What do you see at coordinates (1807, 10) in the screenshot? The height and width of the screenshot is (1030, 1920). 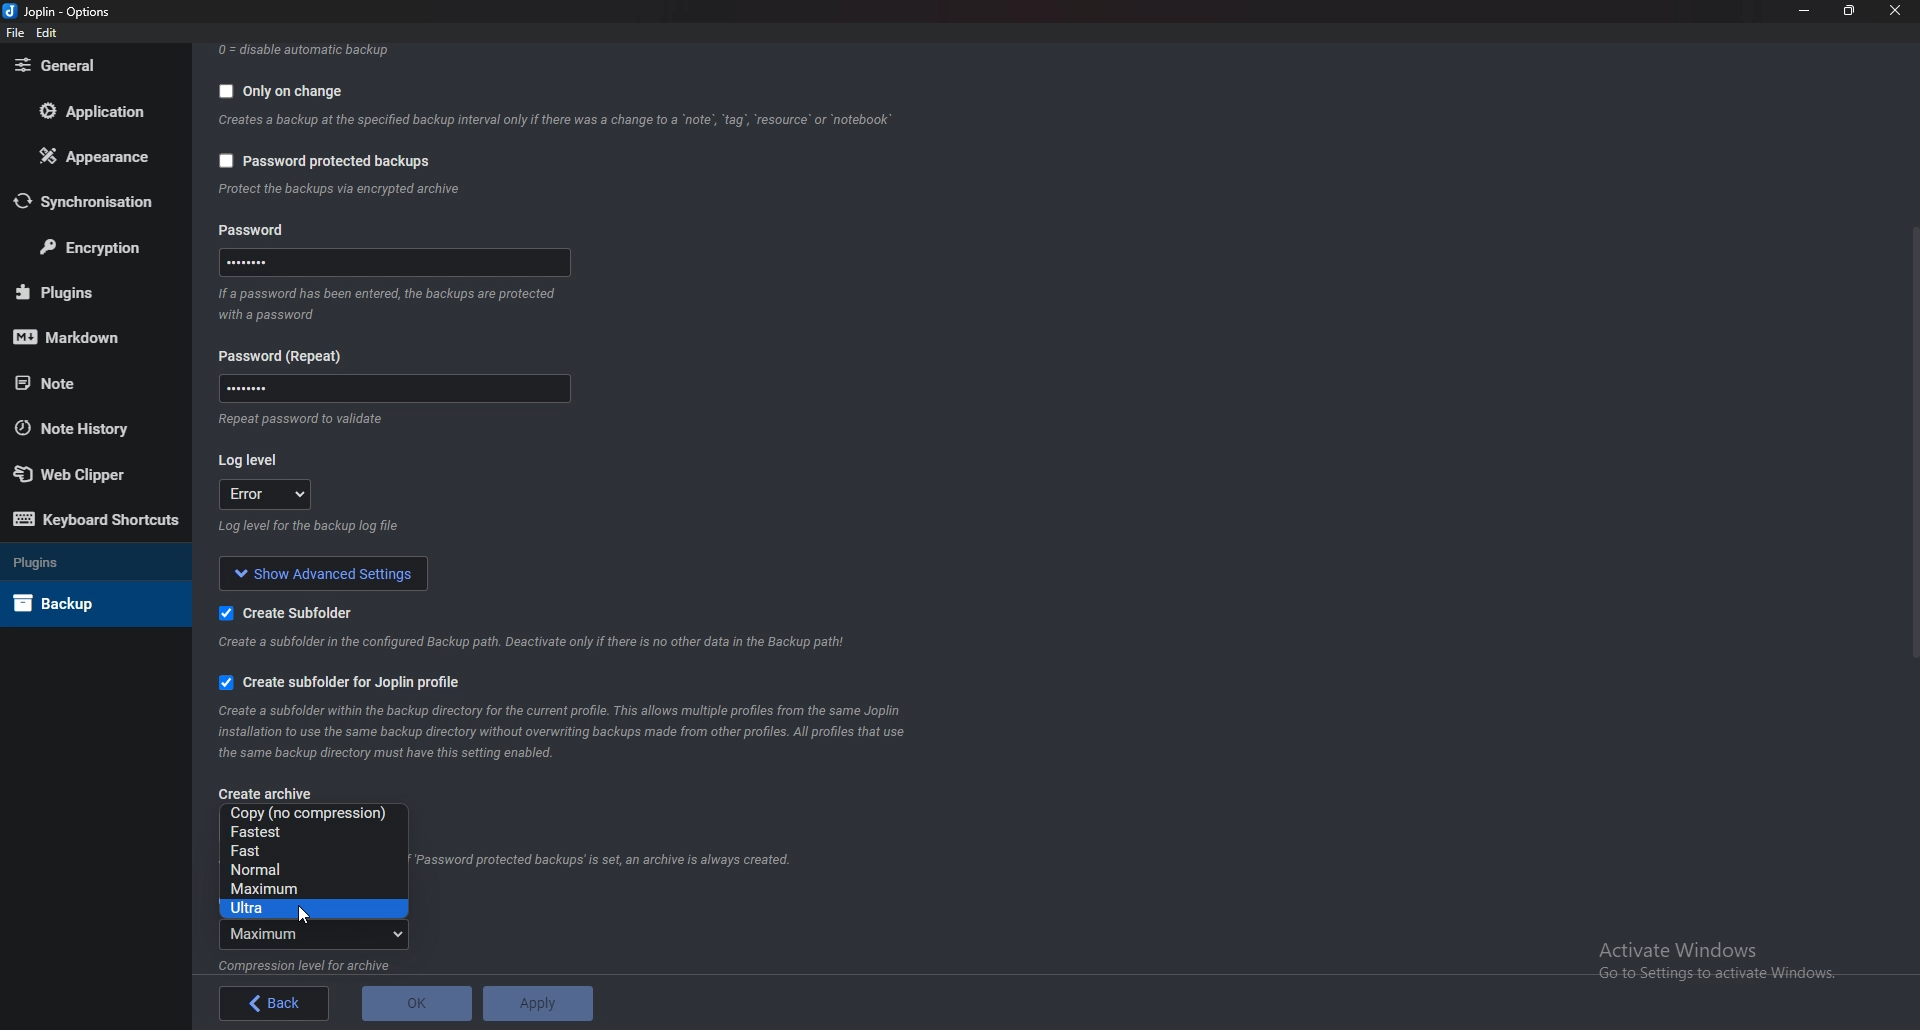 I see `Minimize` at bounding box center [1807, 10].